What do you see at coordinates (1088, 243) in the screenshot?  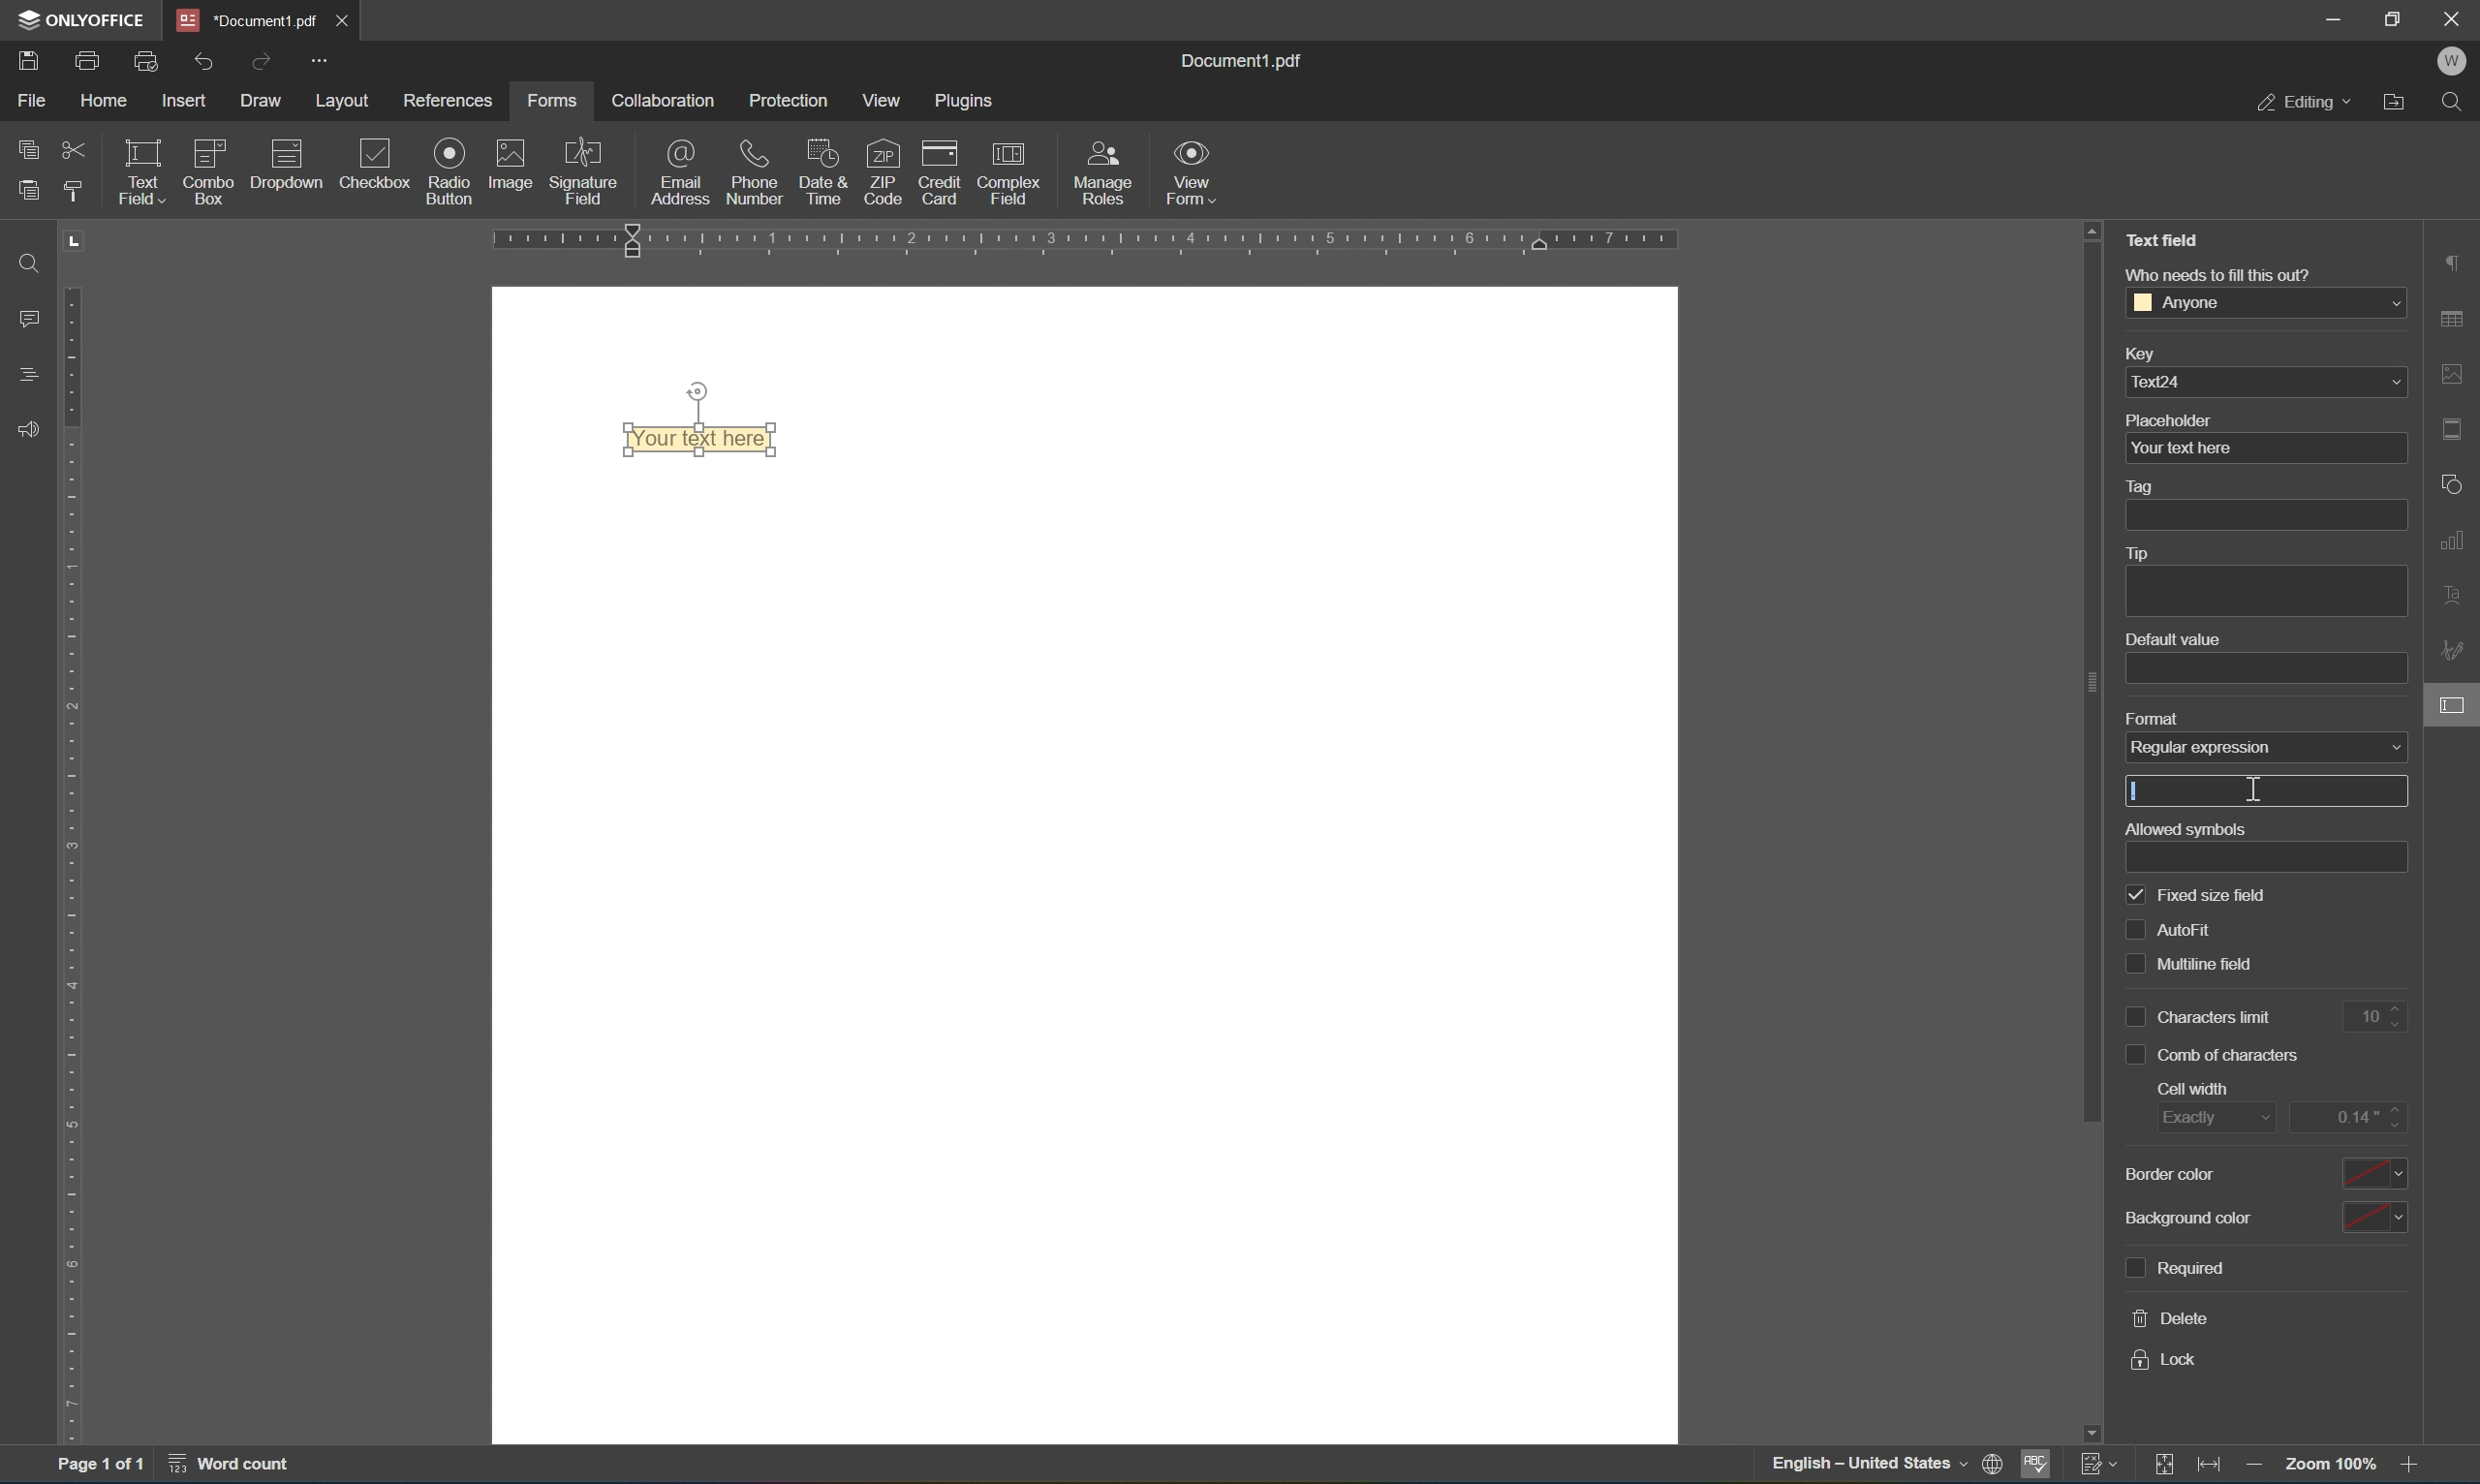 I see `ruler` at bounding box center [1088, 243].